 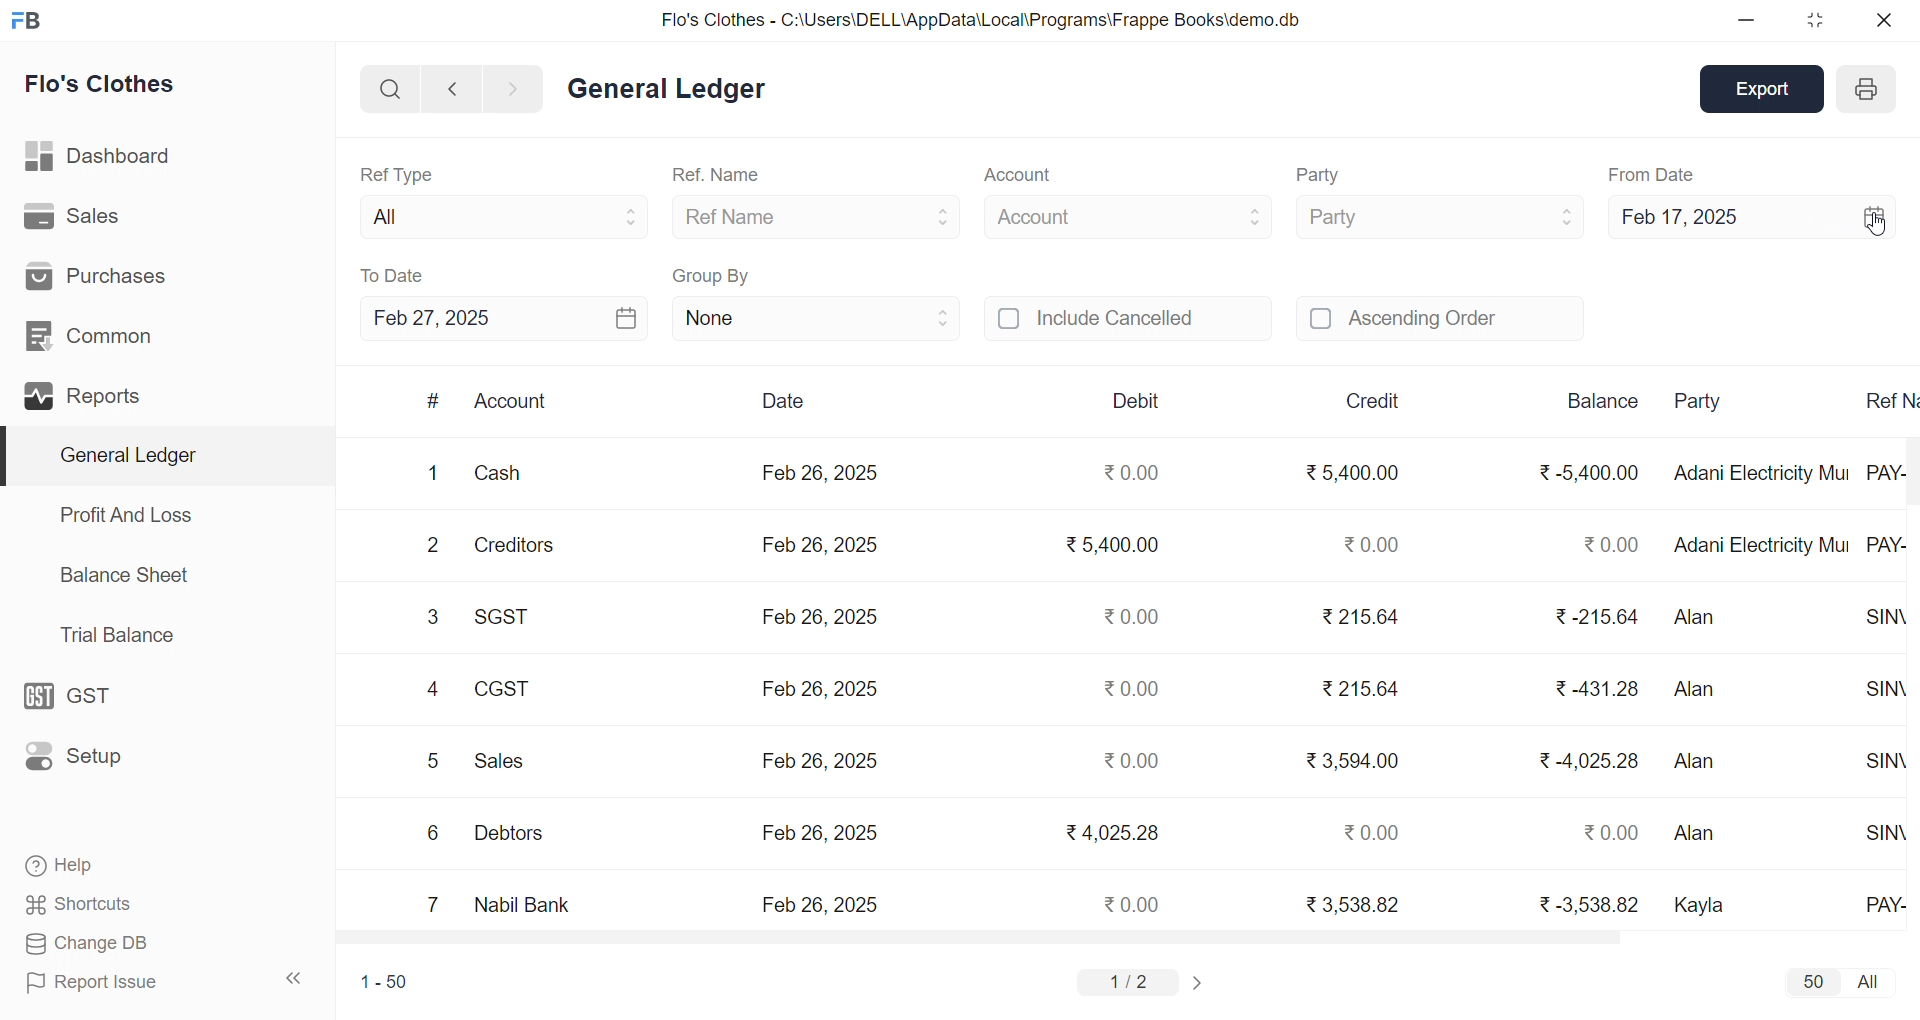 I want to click on Balance, so click(x=1603, y=401).